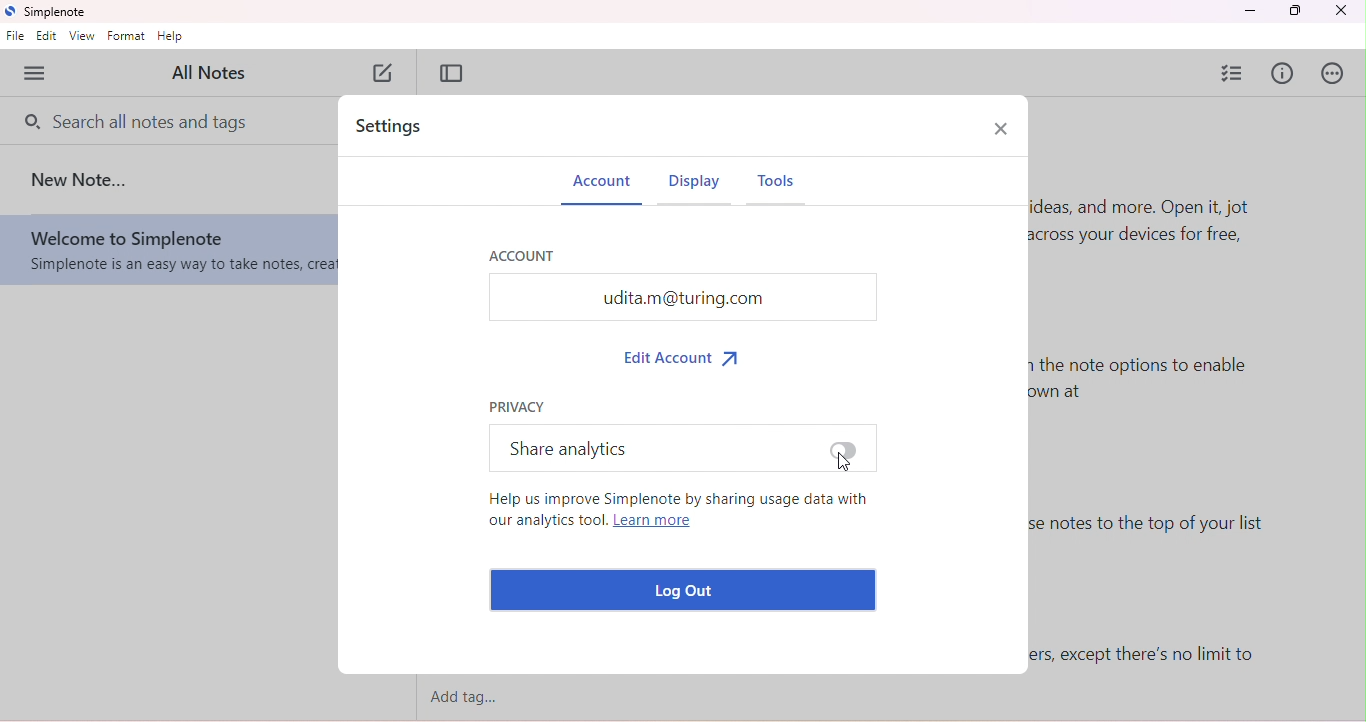 The image size is (1366, 722). What do you see at coordinates (48, 37) in the screenshot?
I see `edit` at bounding box center [48, 37].